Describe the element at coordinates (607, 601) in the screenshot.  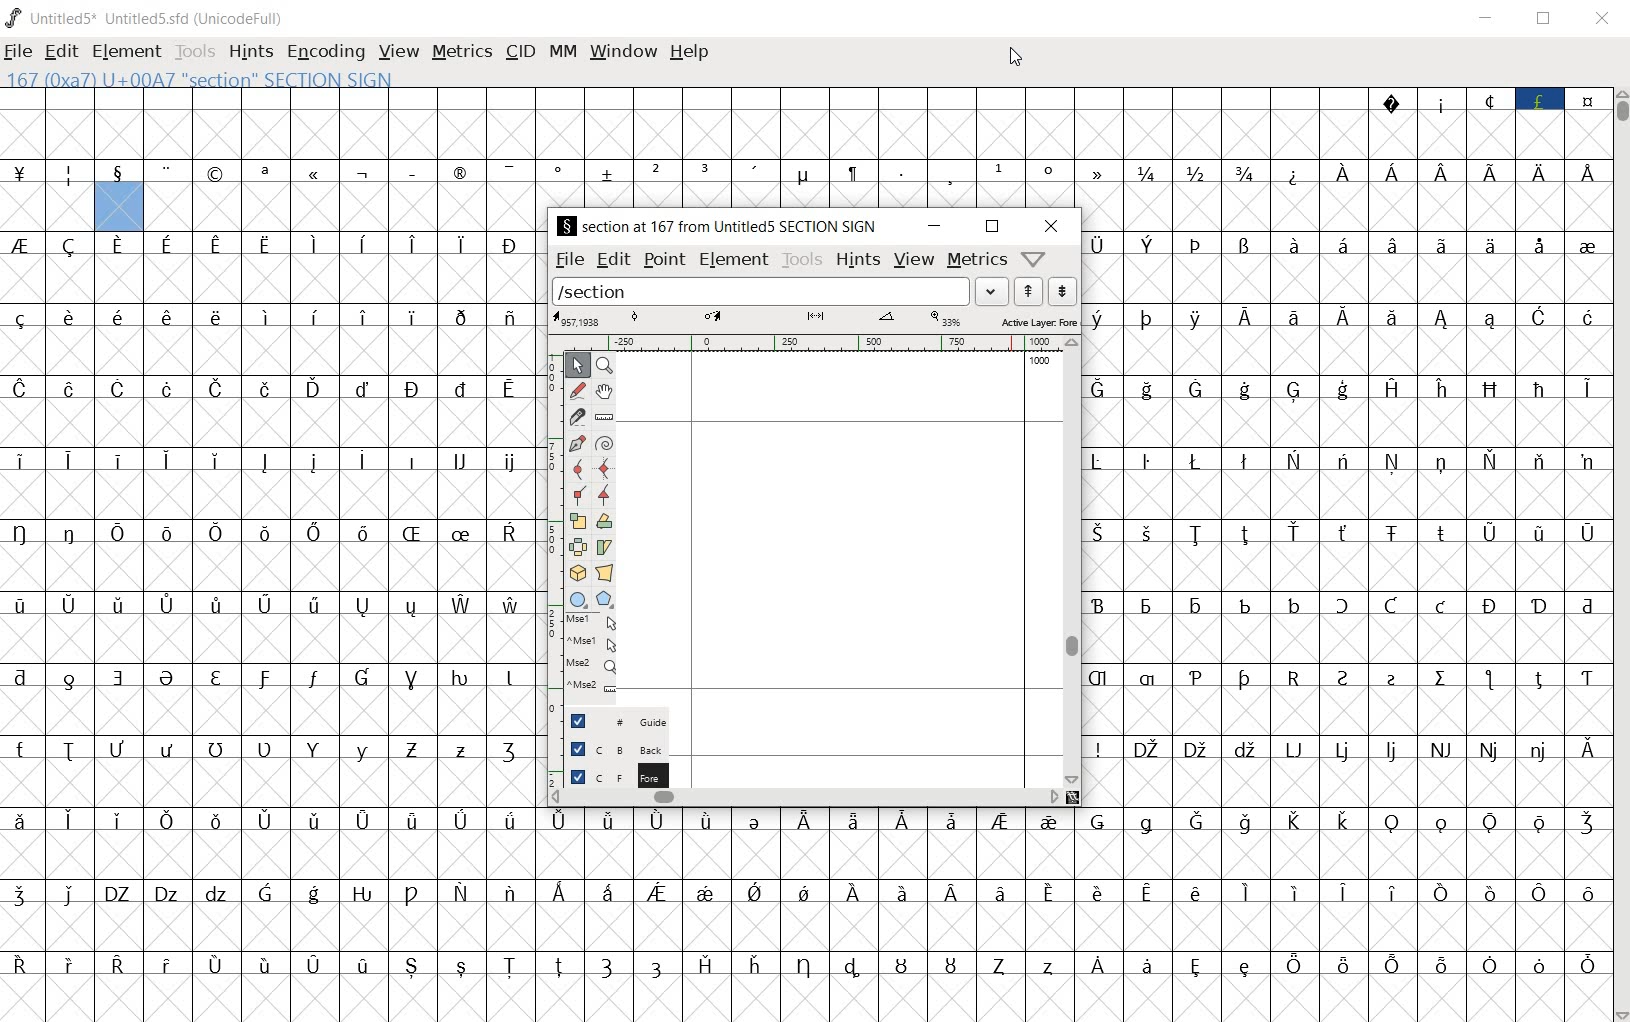
I see `polygon or star` at that location.